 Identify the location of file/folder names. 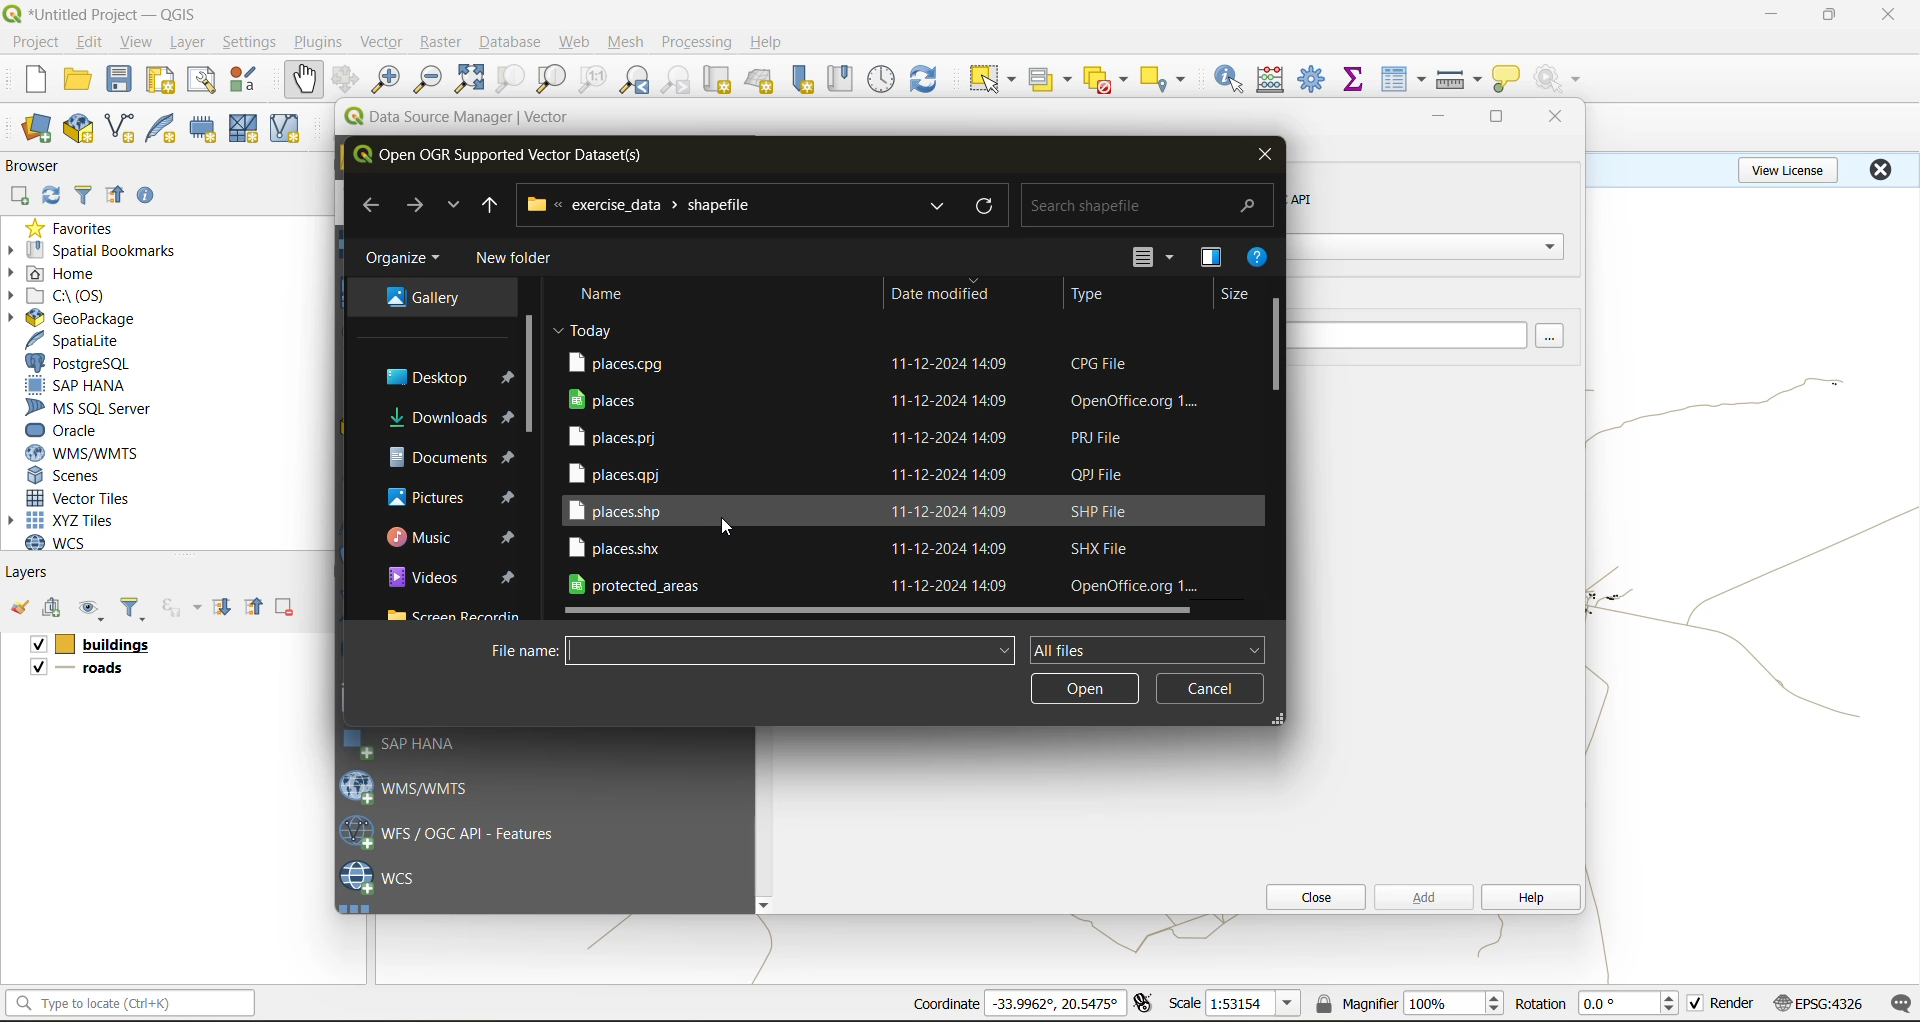
(890, 585).